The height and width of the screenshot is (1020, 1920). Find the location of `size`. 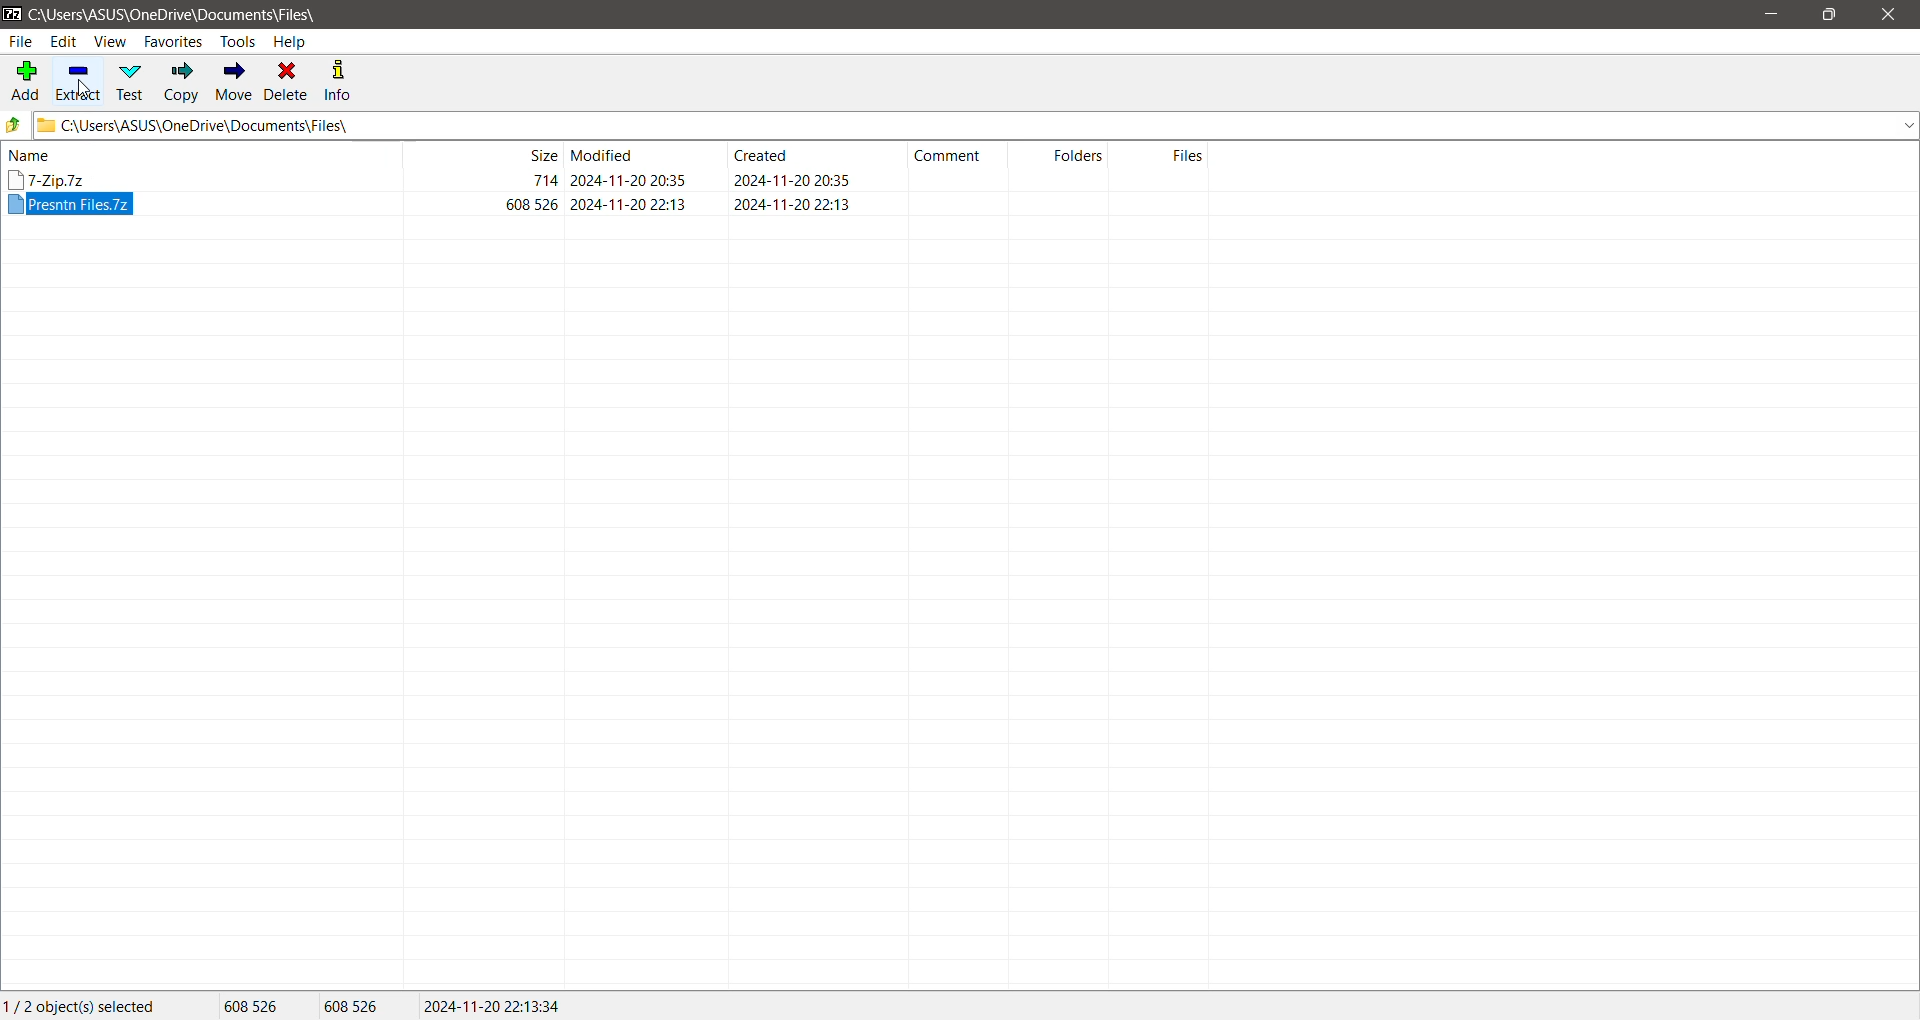

size is located at coordinates (540, 154).